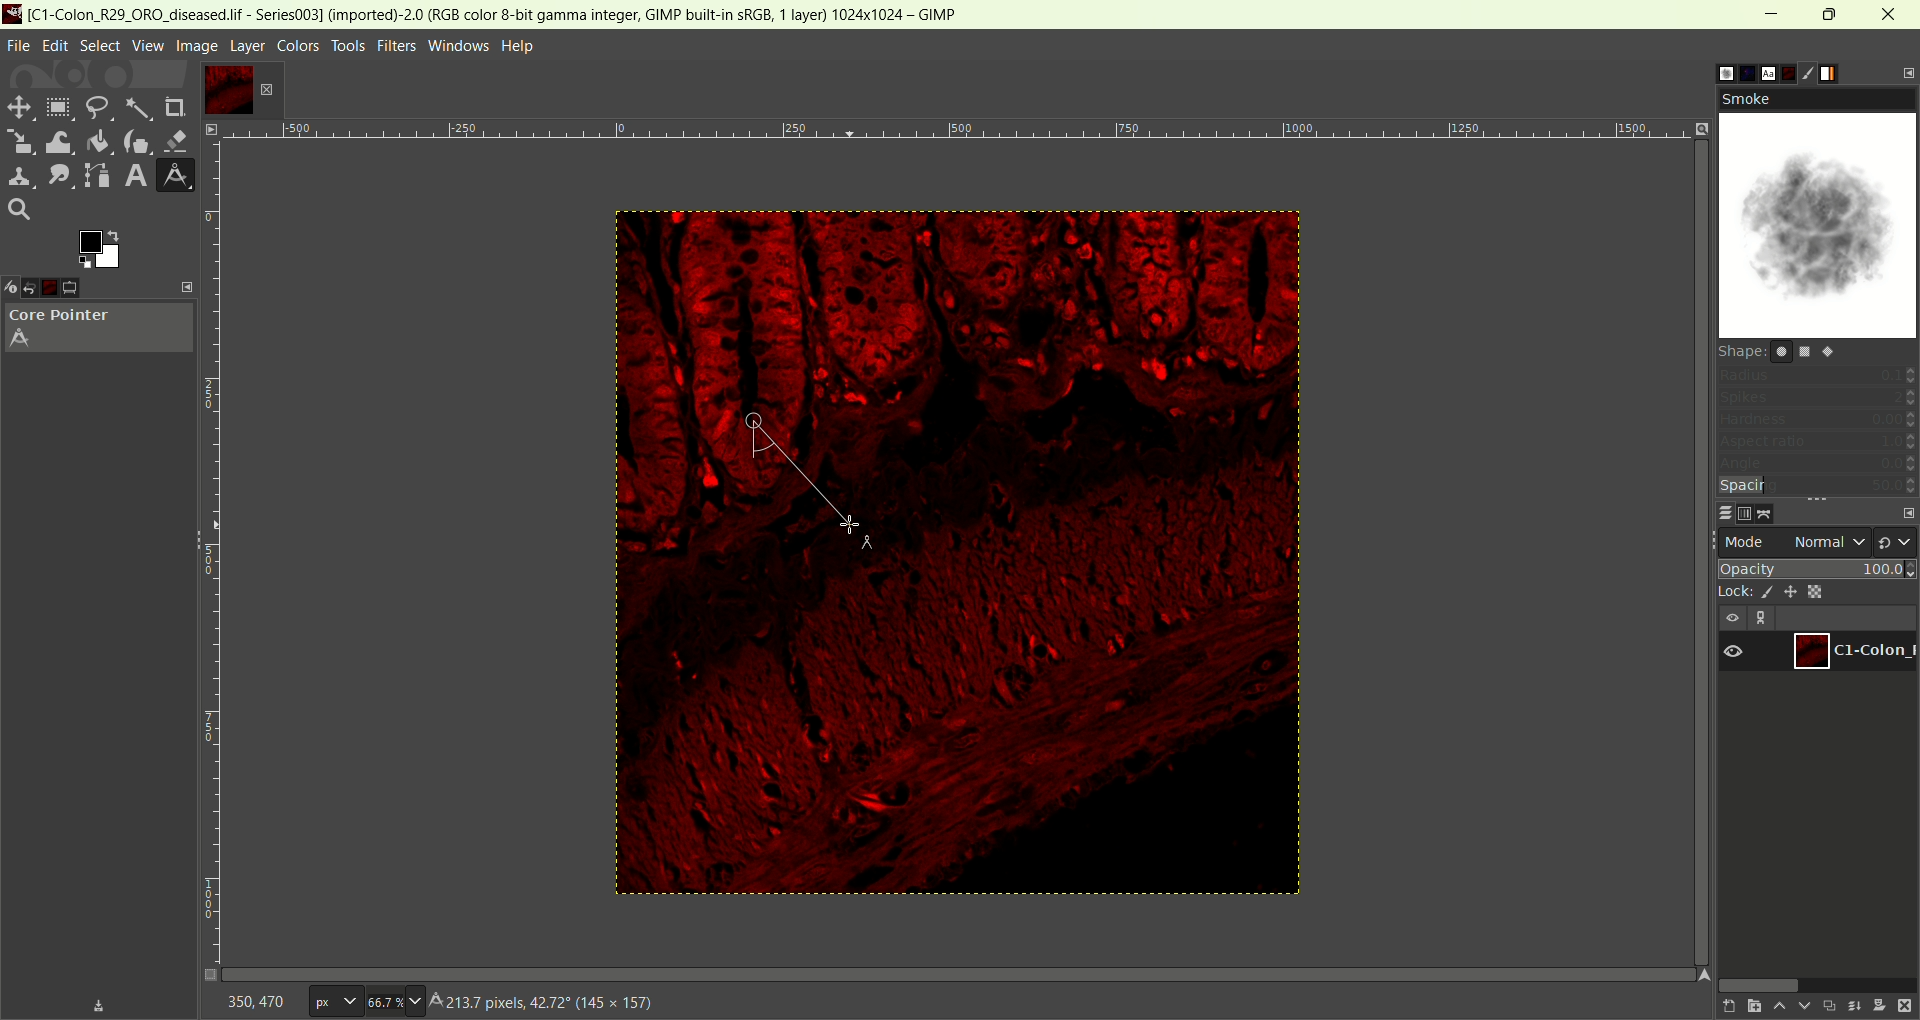  Describe the element at coordinates (86, 288) in the screenshot. I see `tool option` at that location.